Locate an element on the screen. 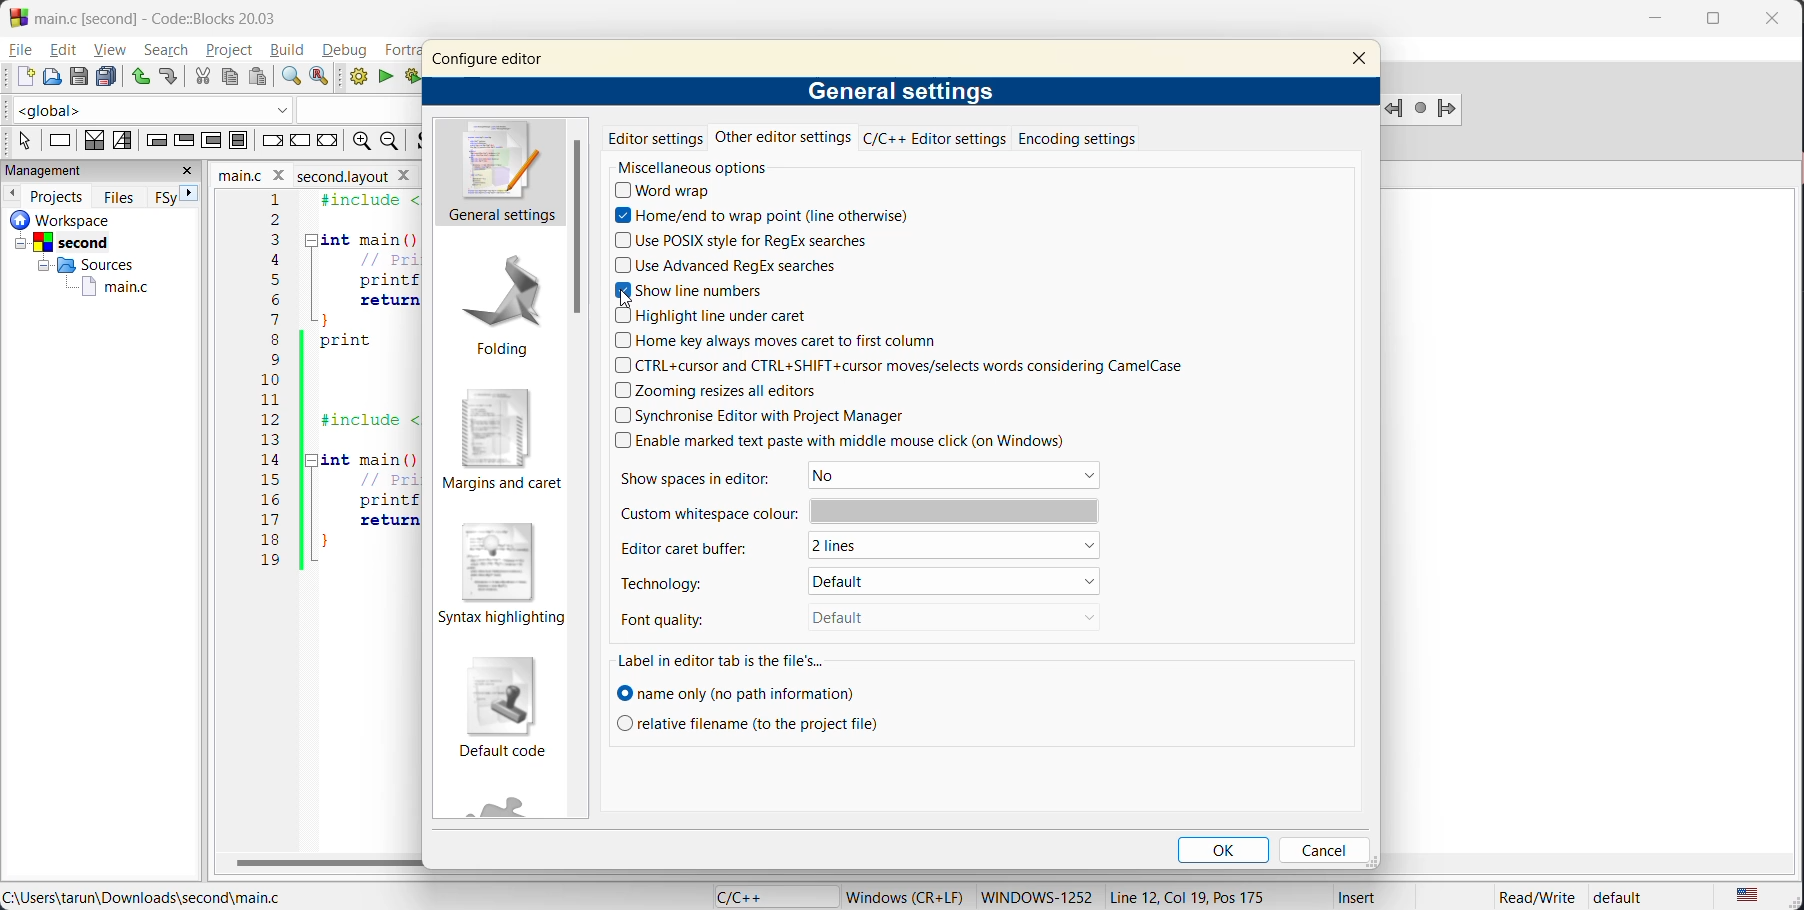  paste is located at coordinates (258, 77).